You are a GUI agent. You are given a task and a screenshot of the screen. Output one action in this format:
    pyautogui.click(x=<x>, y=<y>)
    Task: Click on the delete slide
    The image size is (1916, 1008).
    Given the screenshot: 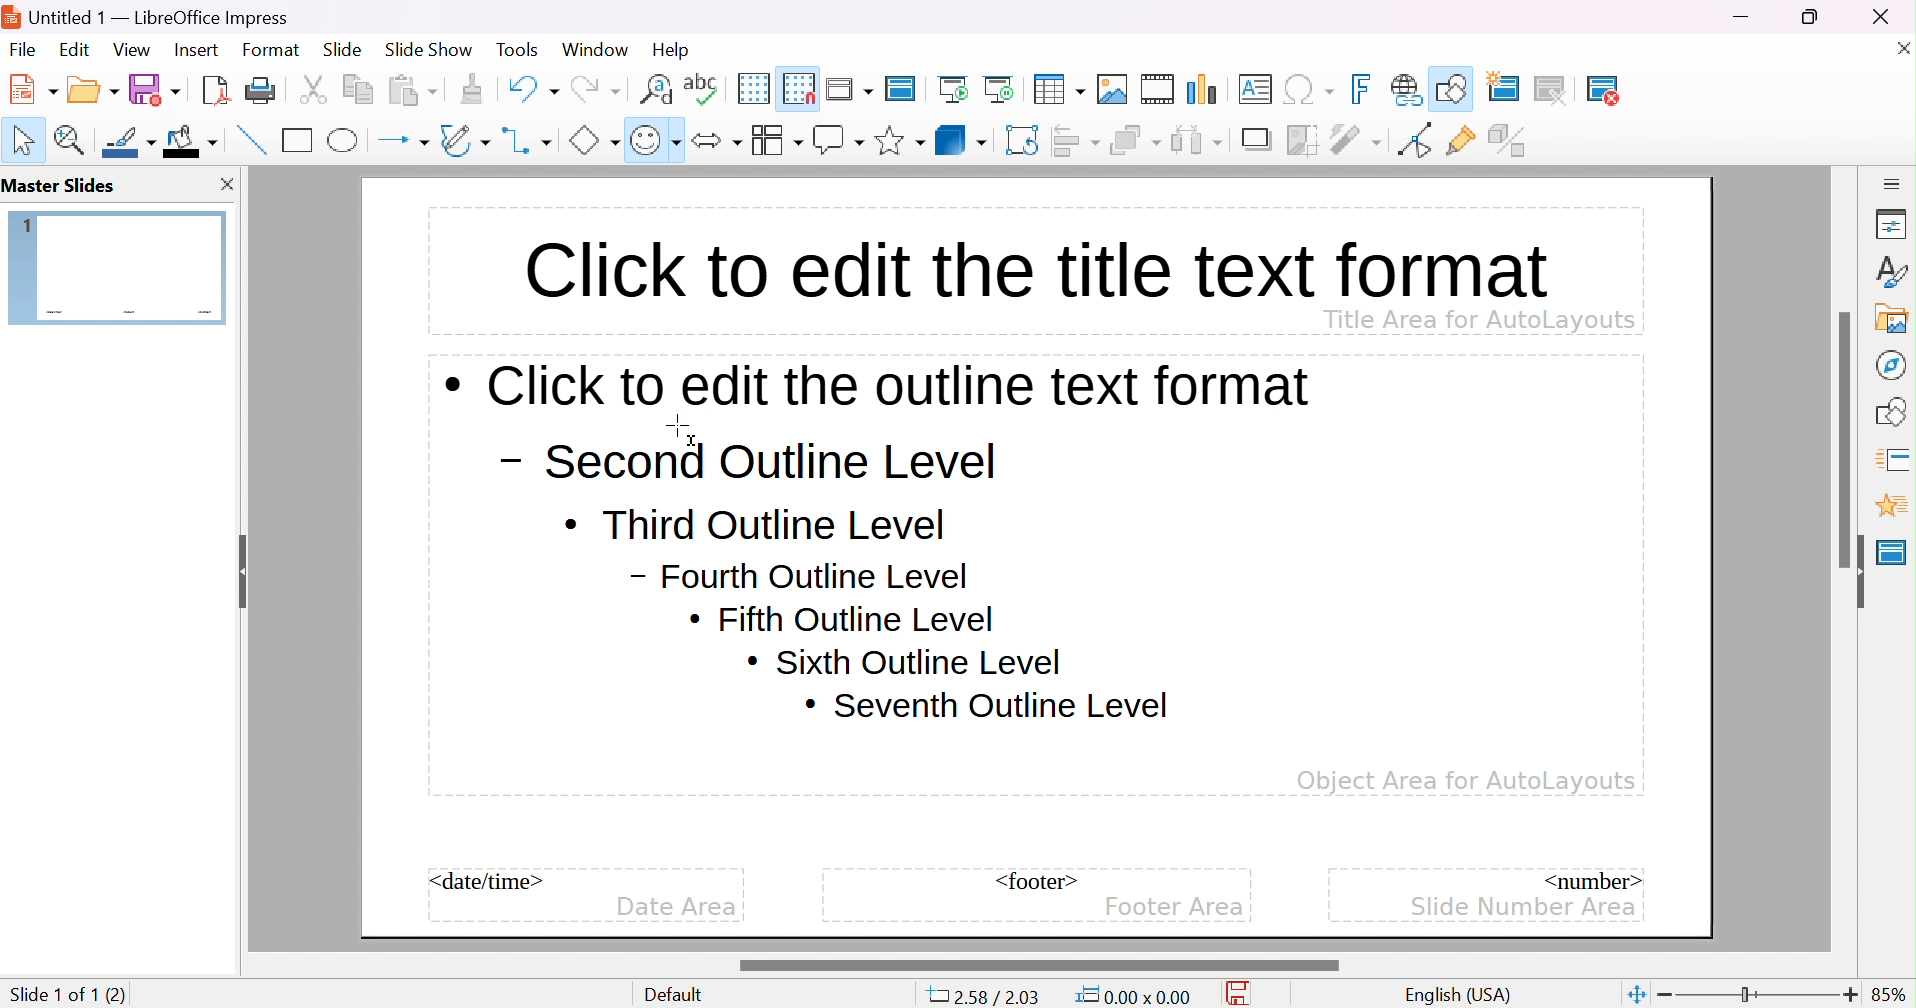 What is the action you would take?
    pyautogui.click(x=1616, y=90)
    